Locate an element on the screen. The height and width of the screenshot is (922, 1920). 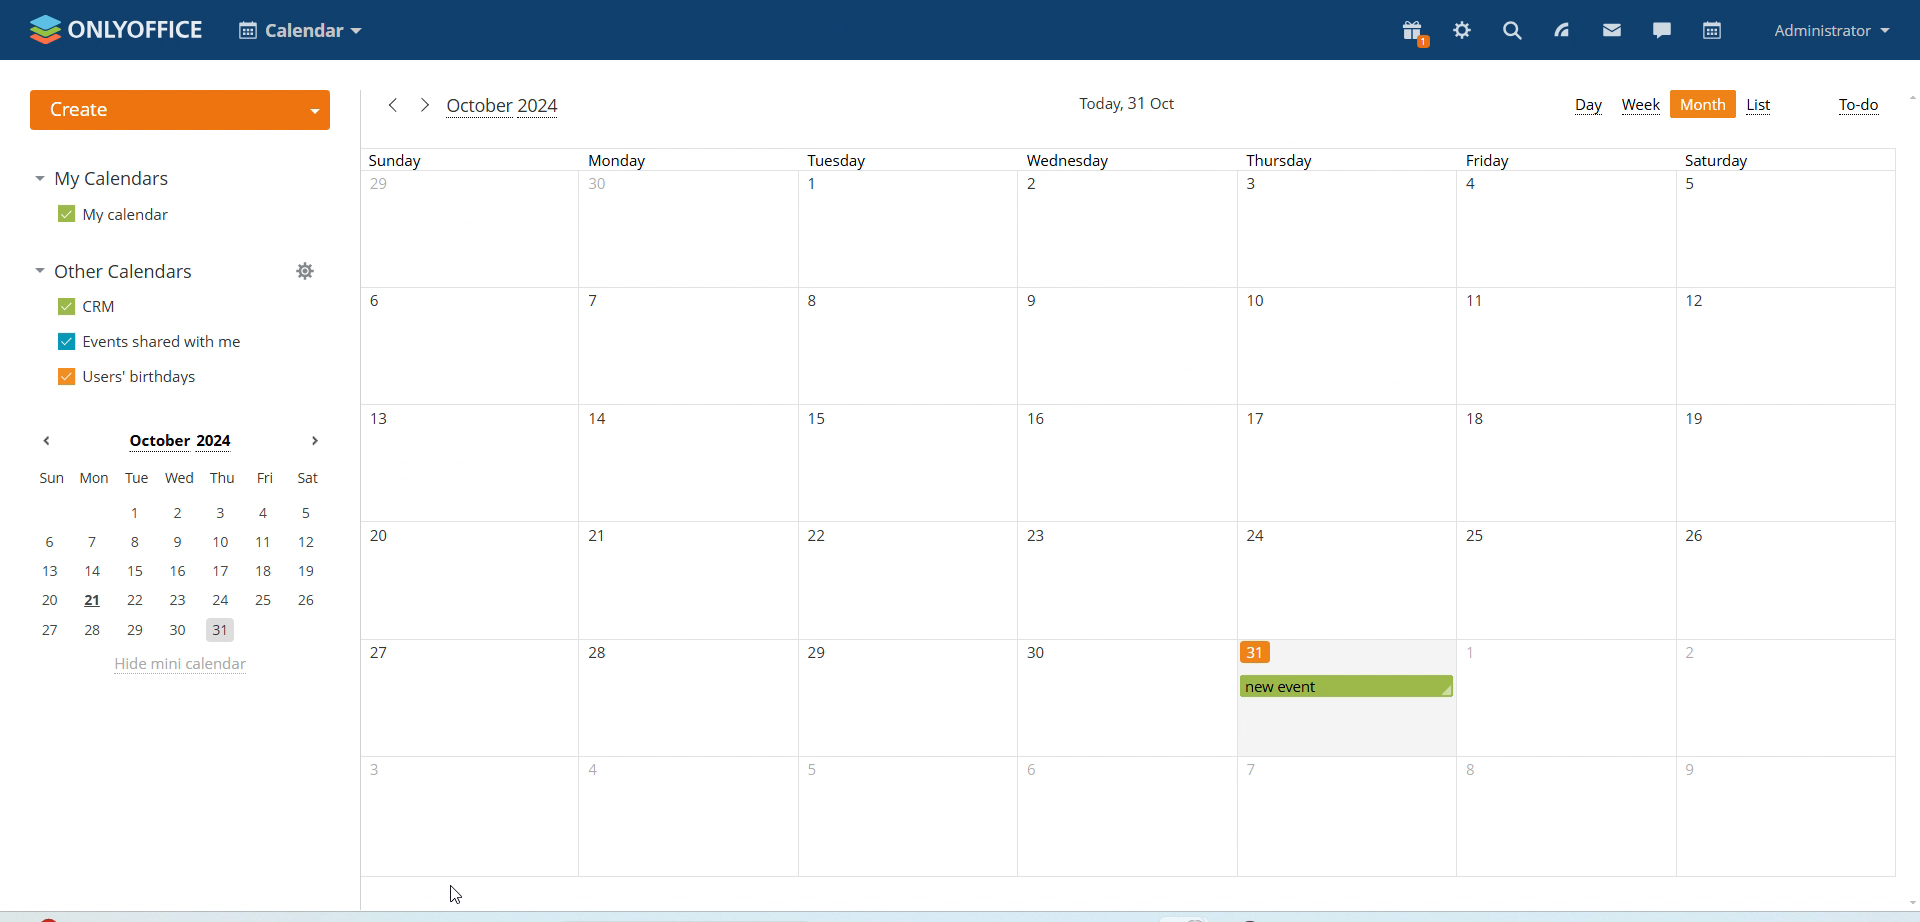
CRM is located at coordinates (89, 306).